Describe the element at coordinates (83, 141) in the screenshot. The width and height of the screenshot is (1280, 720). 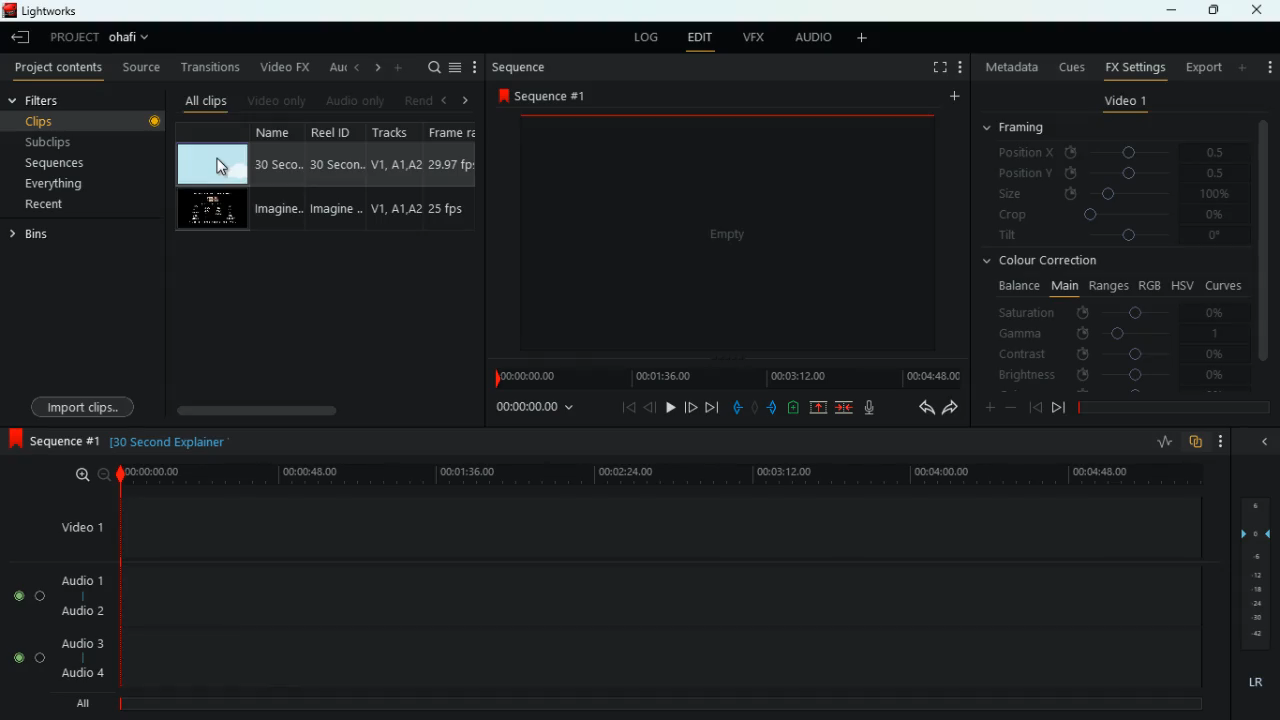
I see `subclips` at that location.